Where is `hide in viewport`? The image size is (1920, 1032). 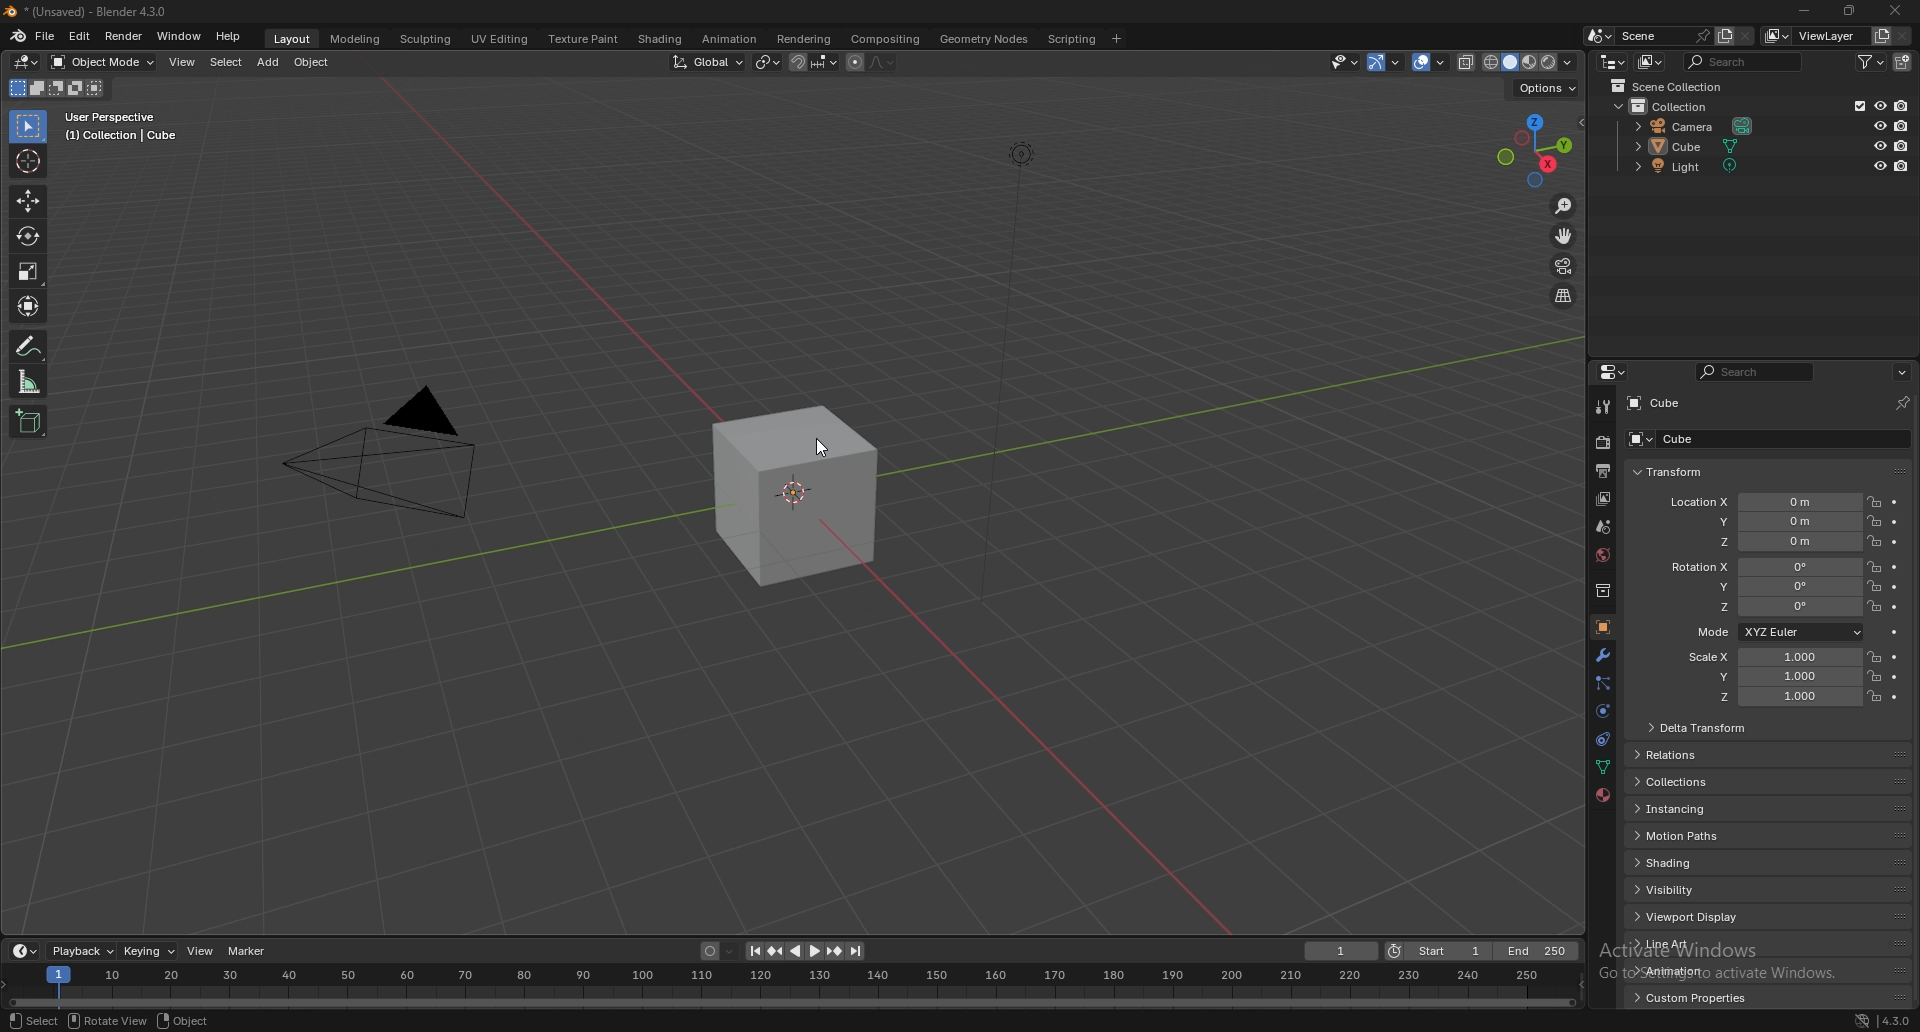
hide in viewport is located at coordinates (1879, 122).